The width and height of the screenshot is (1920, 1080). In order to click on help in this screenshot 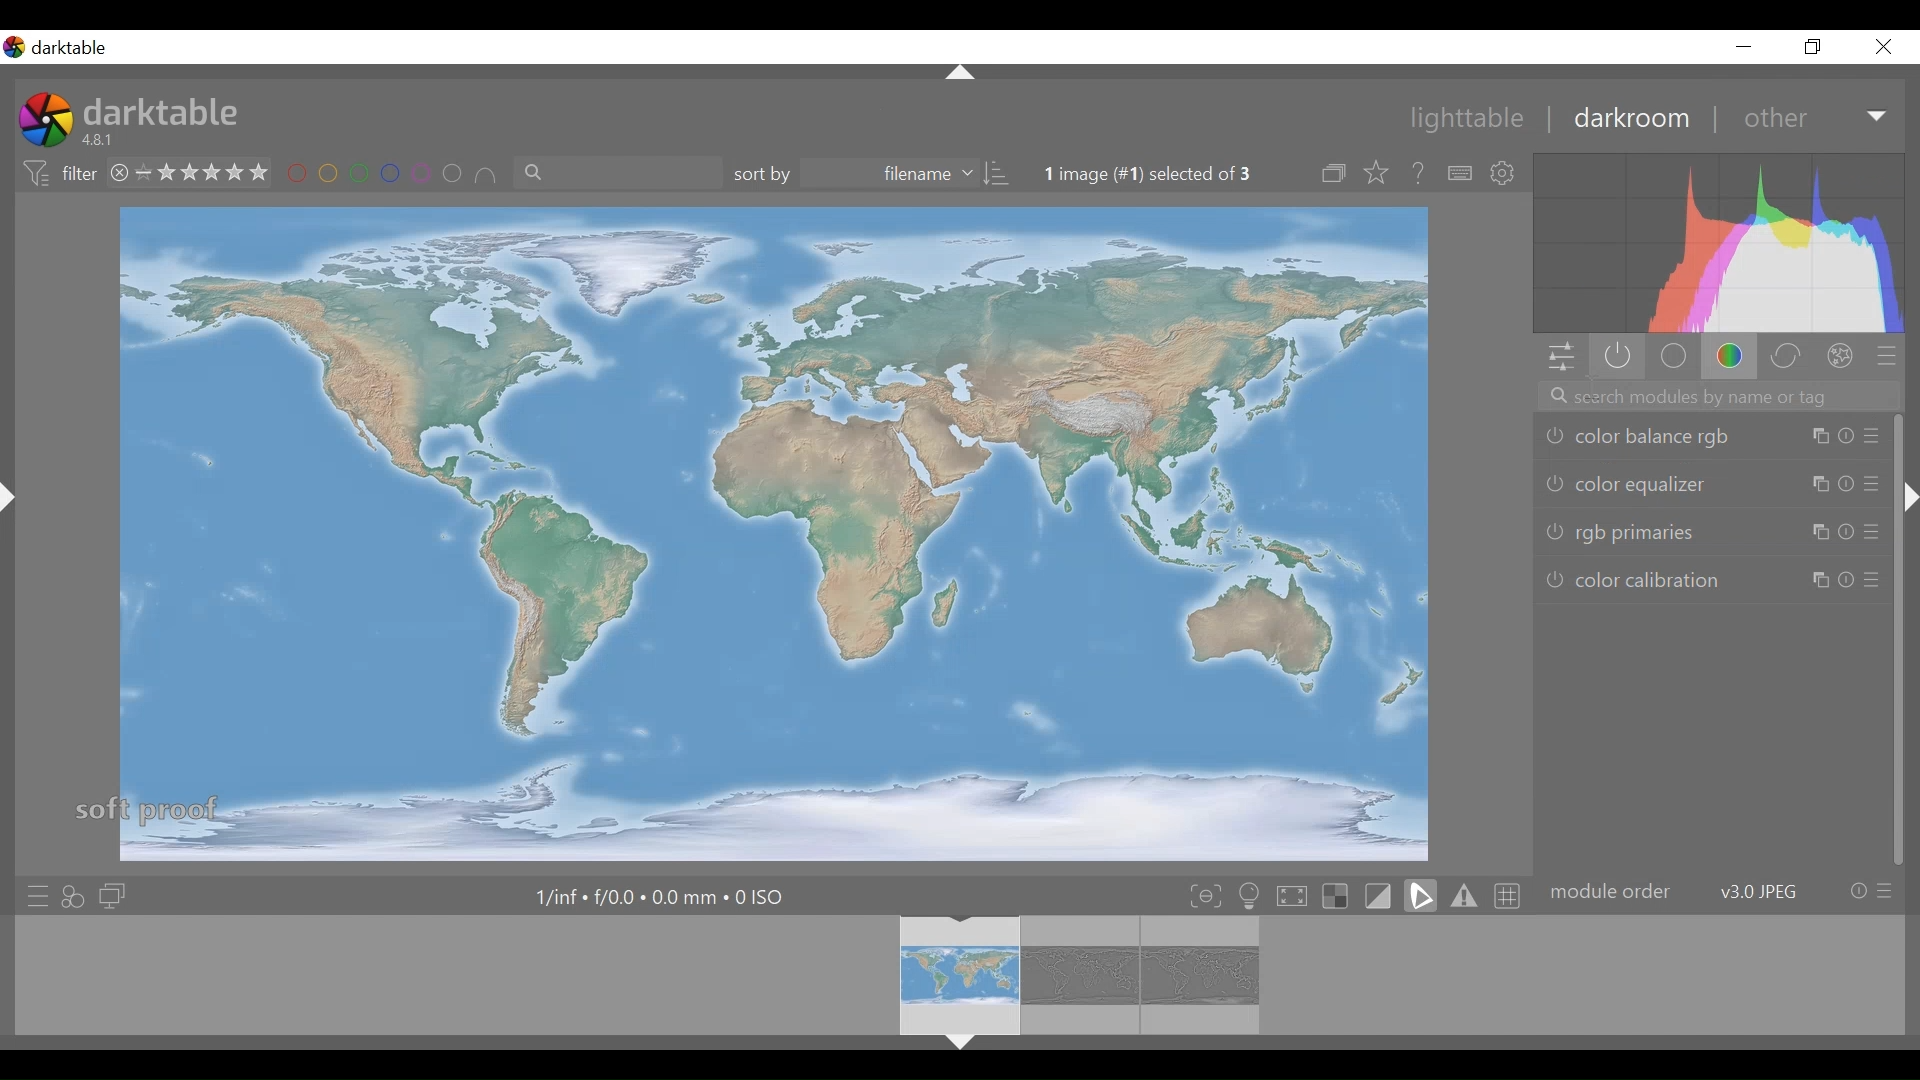, I will do `click(1418, 173)`.